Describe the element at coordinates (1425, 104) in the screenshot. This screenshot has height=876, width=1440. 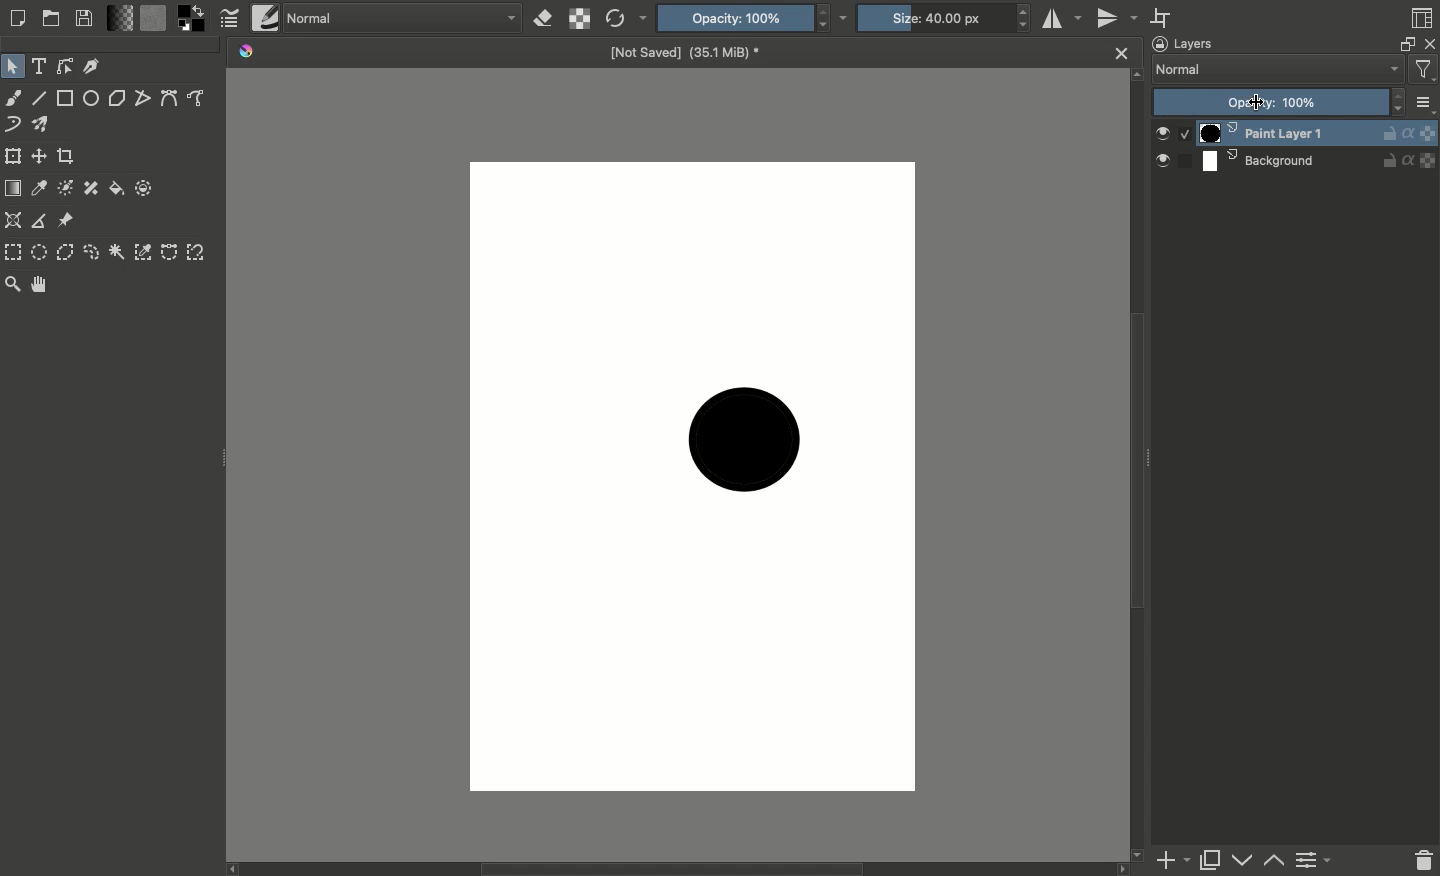
I see `more` at that location.